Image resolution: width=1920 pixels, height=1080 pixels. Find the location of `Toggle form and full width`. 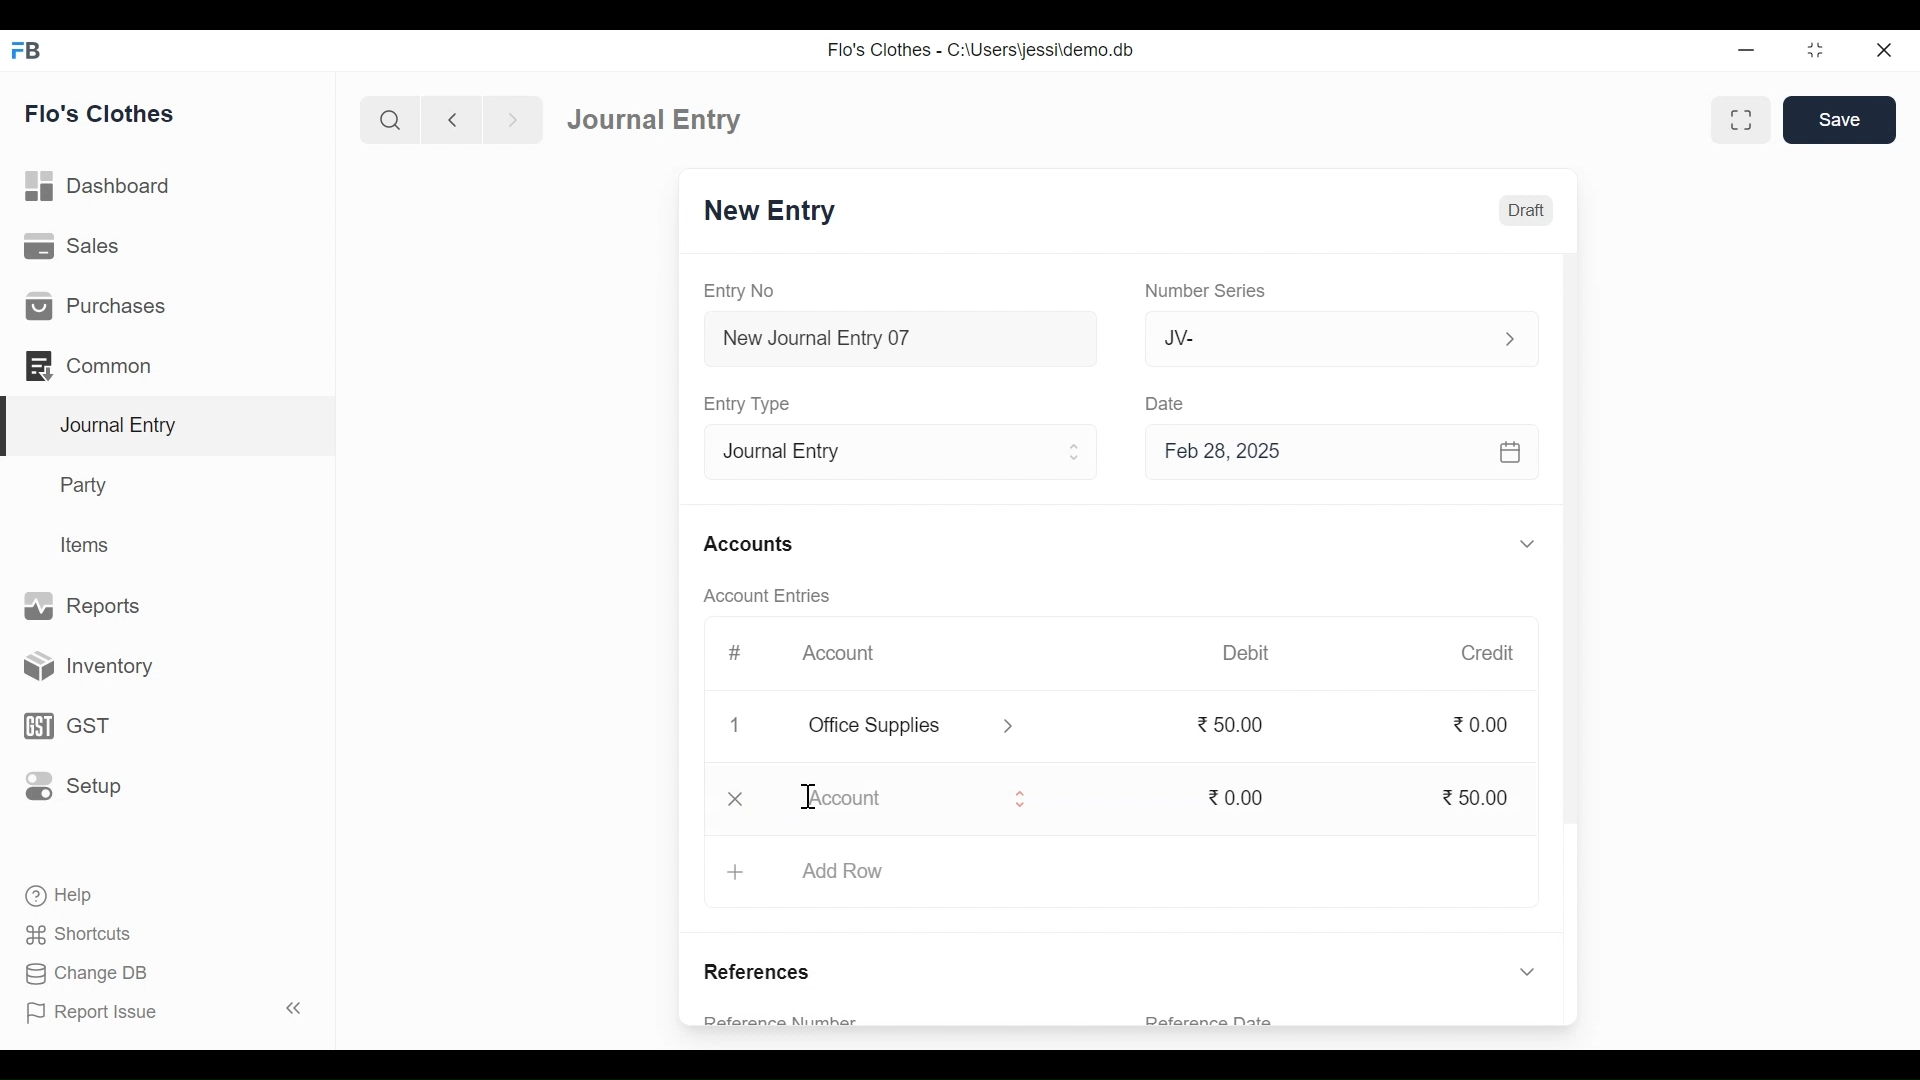

Toggle form and full width is located at coordinates (1741, 121).